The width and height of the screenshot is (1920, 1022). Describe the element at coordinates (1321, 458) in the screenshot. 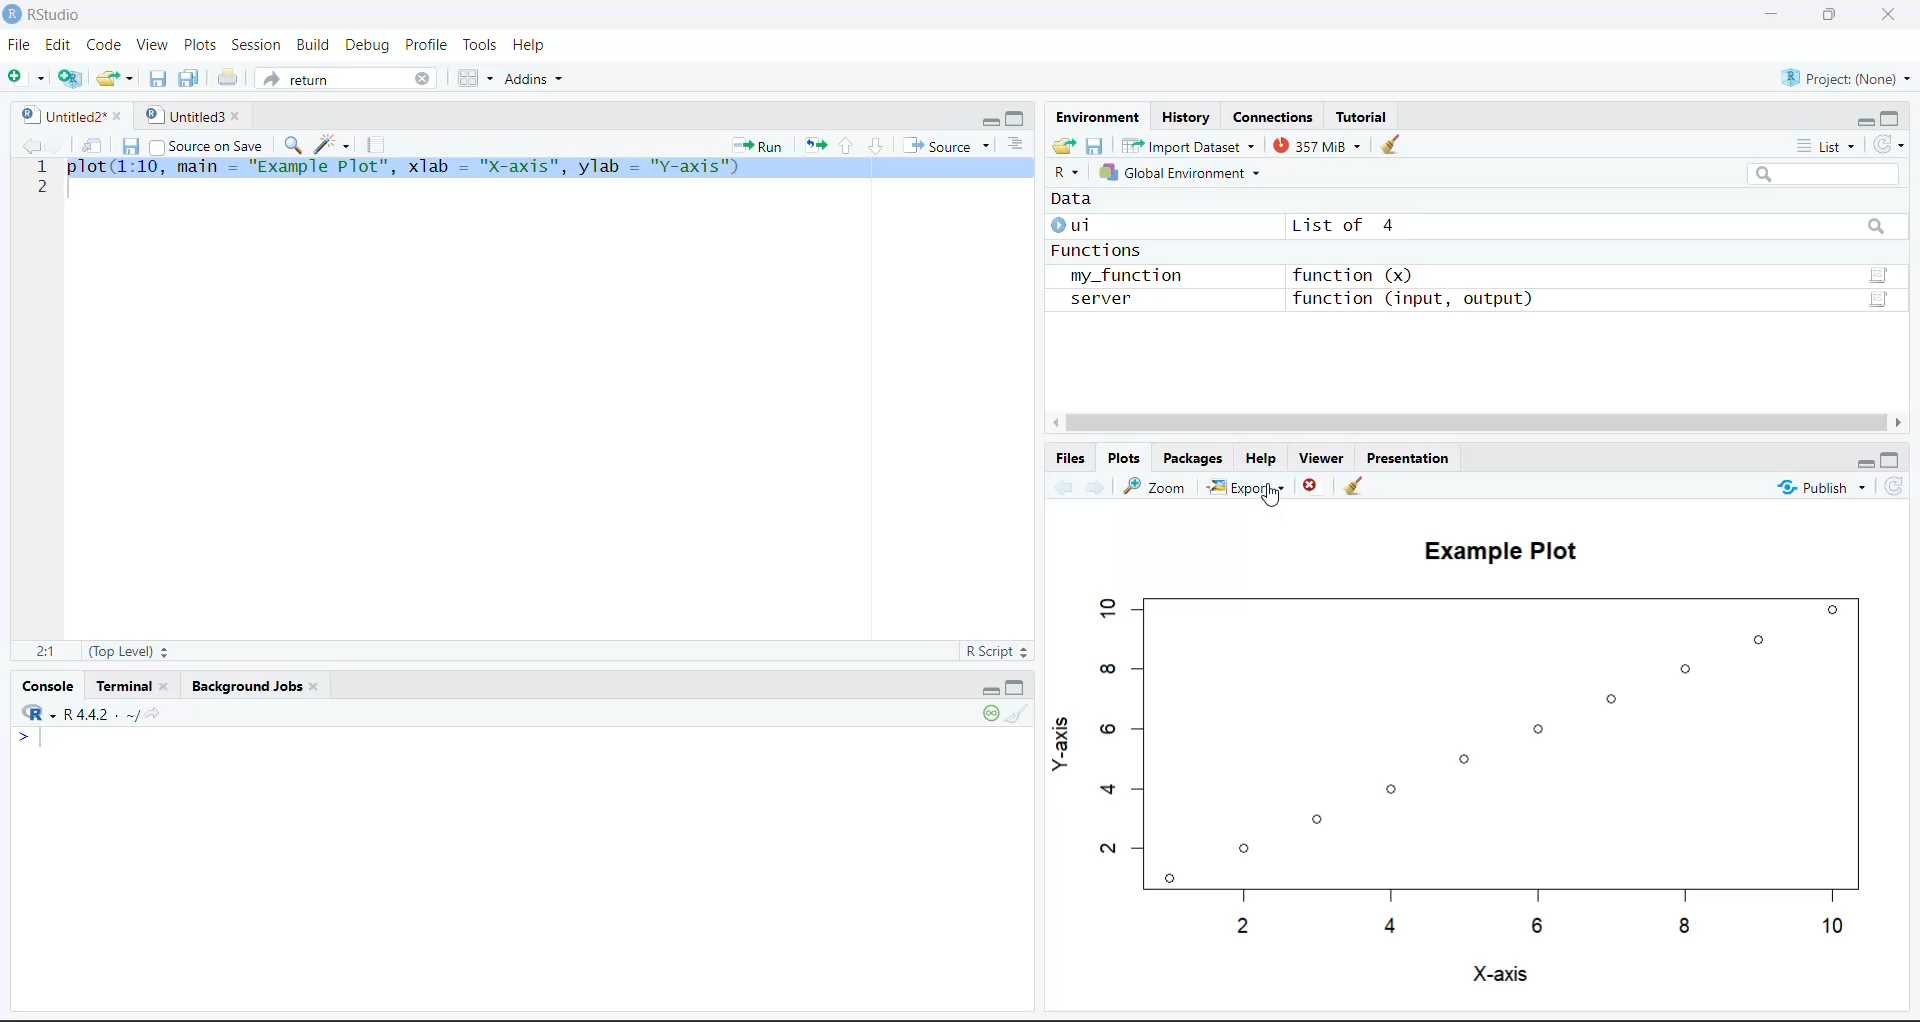

I see `Viewer` at that location.